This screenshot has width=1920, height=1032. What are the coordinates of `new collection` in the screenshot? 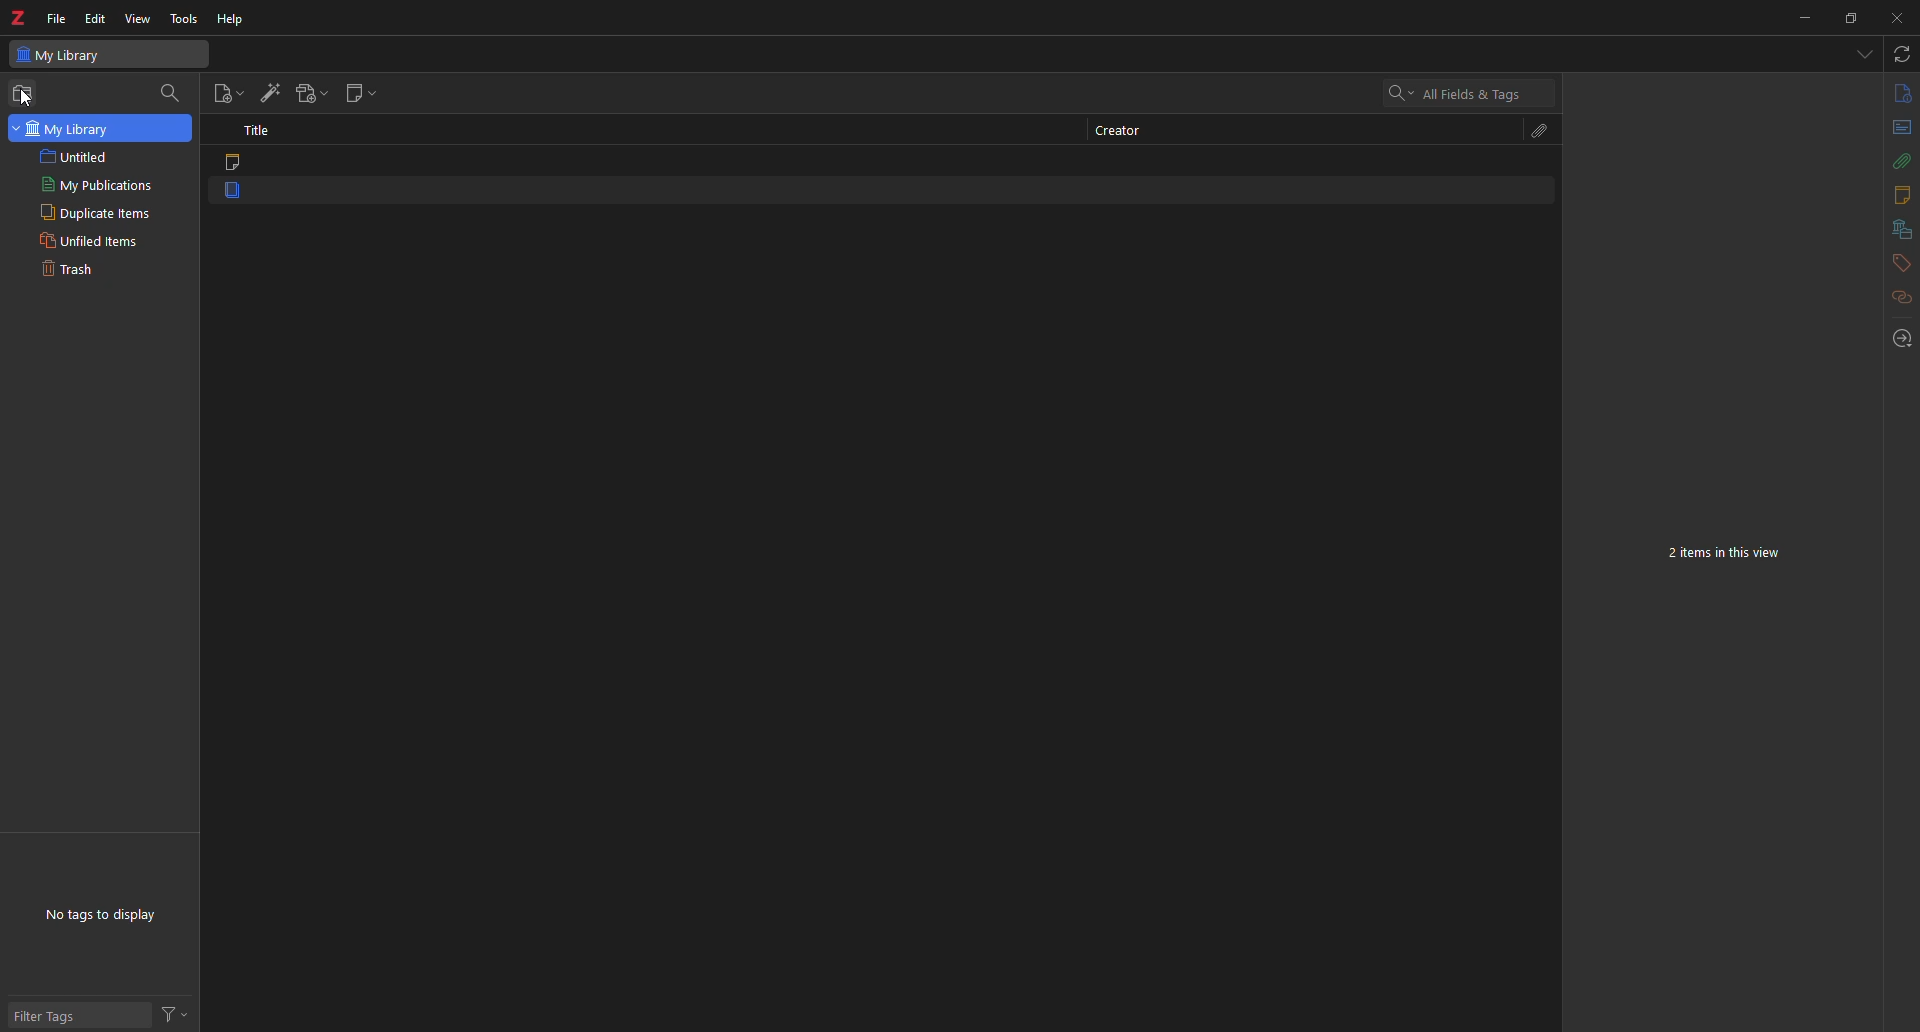 It's located at (26, 93).